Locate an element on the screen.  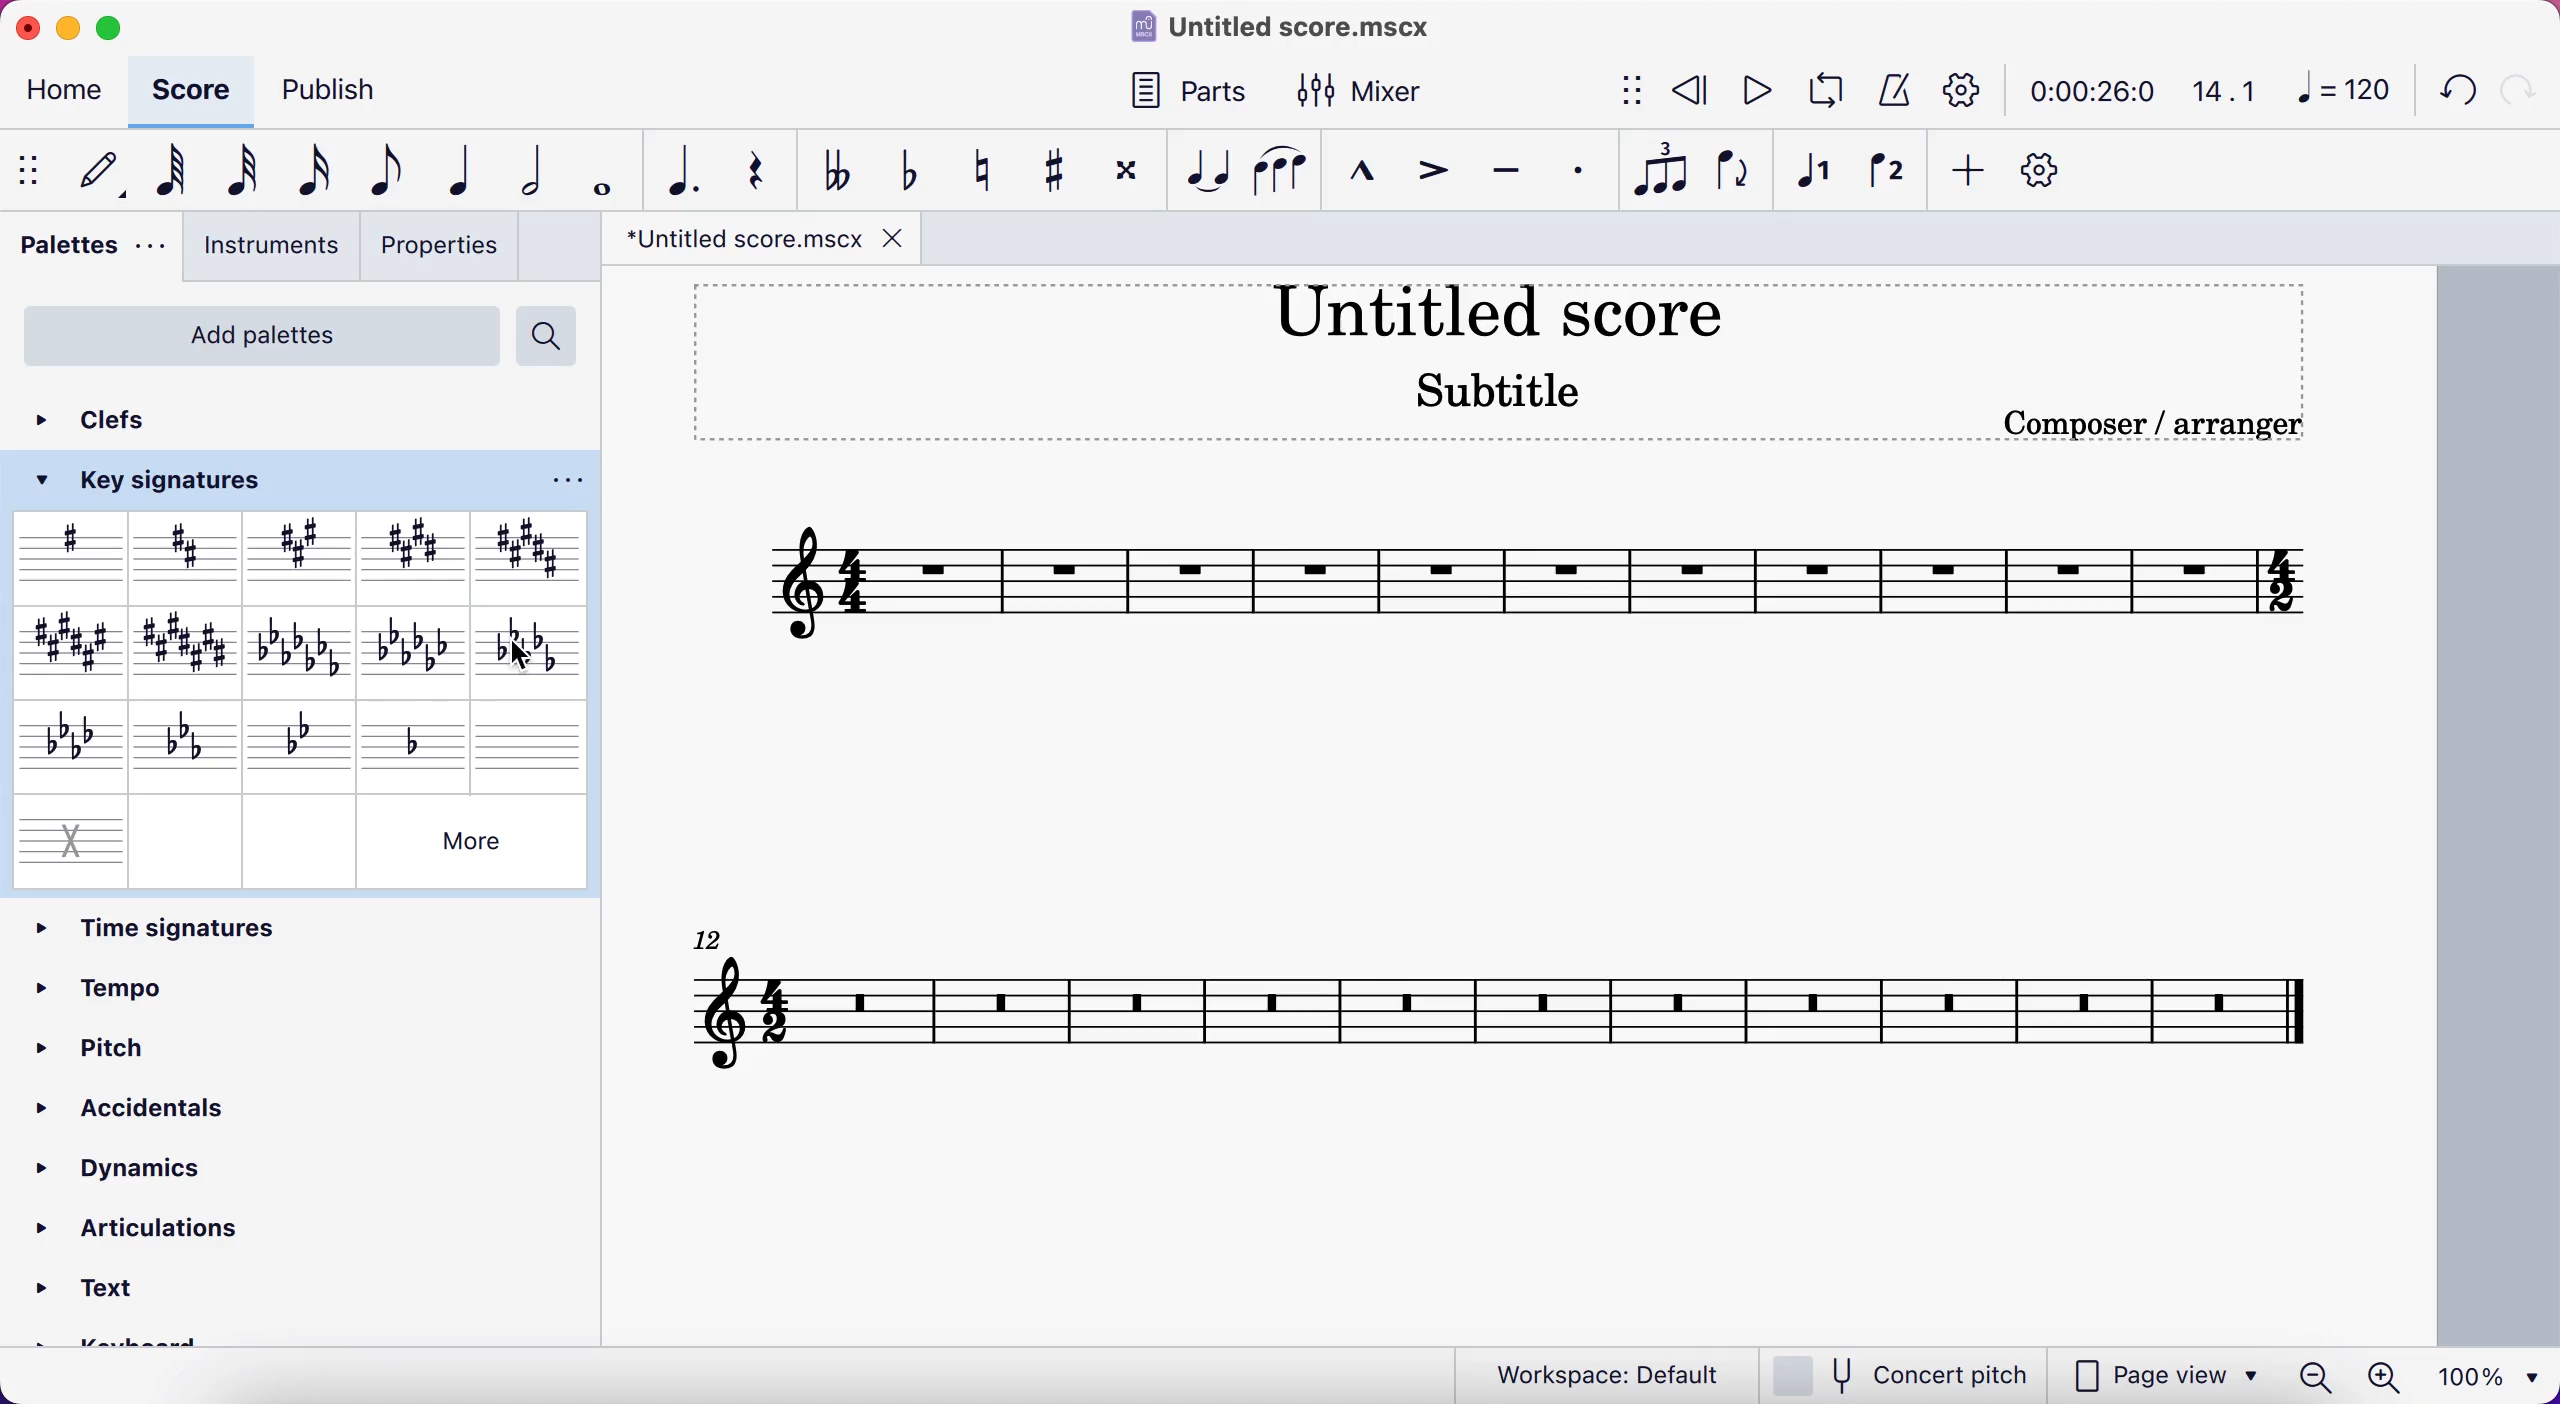
half note is located at coordinates (538, 166).